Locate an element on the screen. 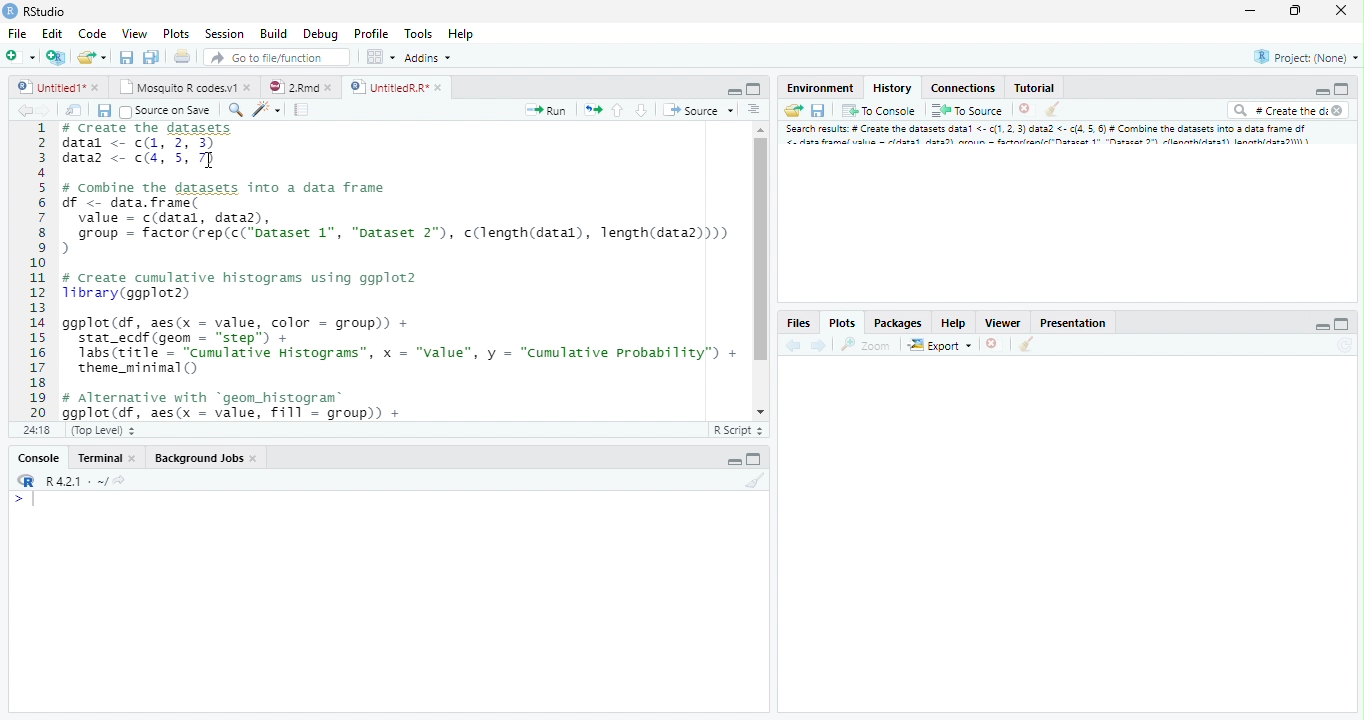 This screenshot has height=720, width=1364. R Script is located at coordinates (738, 430).